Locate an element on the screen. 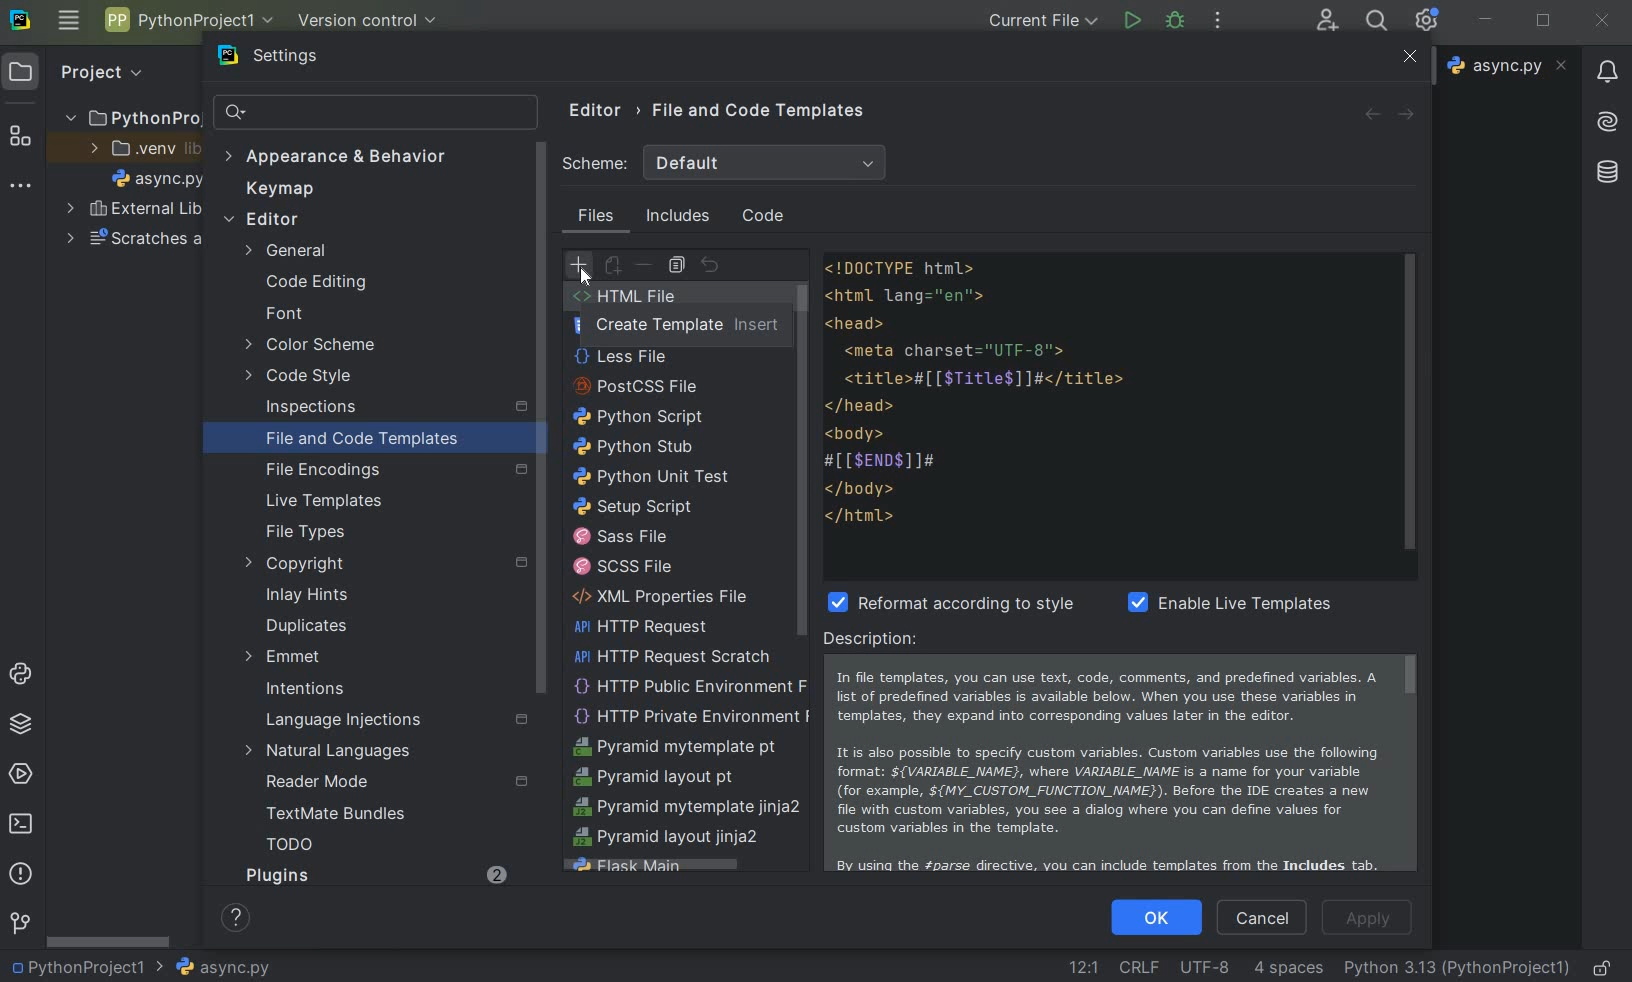  file encoding is located at coordinates (391, 472).